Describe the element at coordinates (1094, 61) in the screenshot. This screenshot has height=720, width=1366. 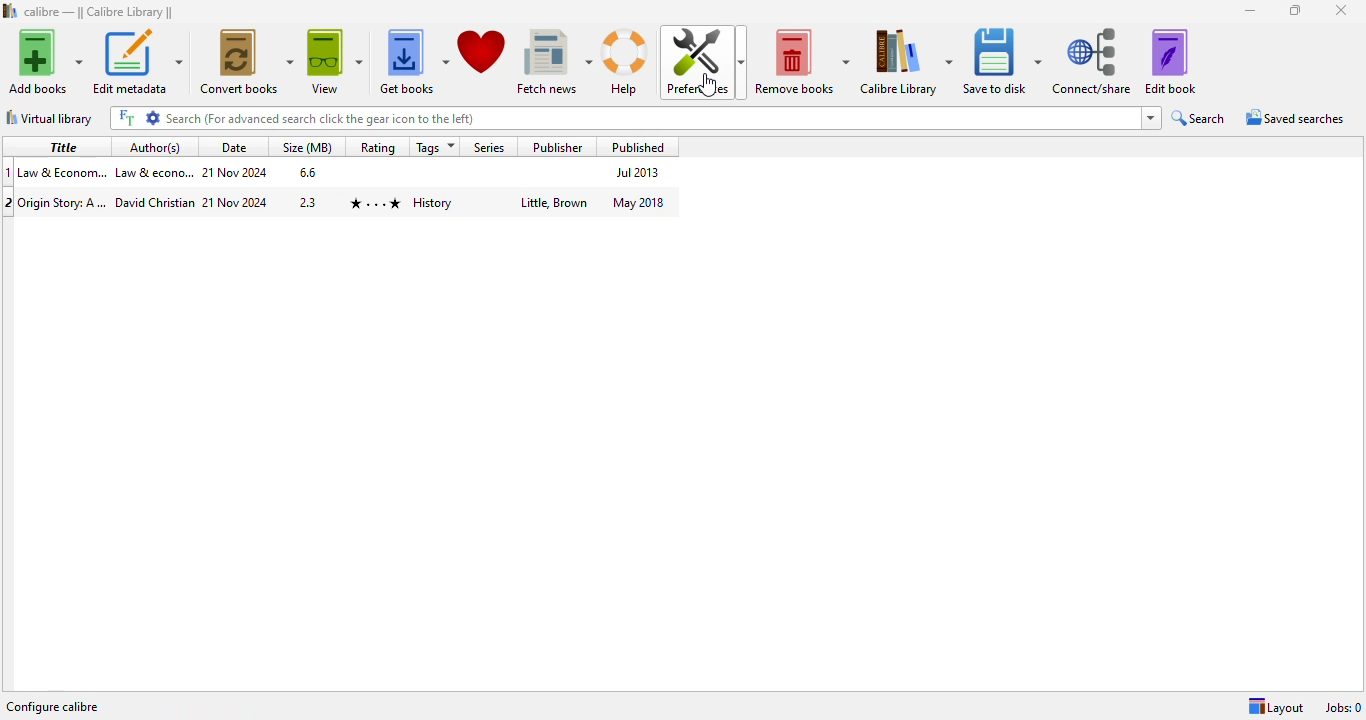
I see `connect/share` at that location.